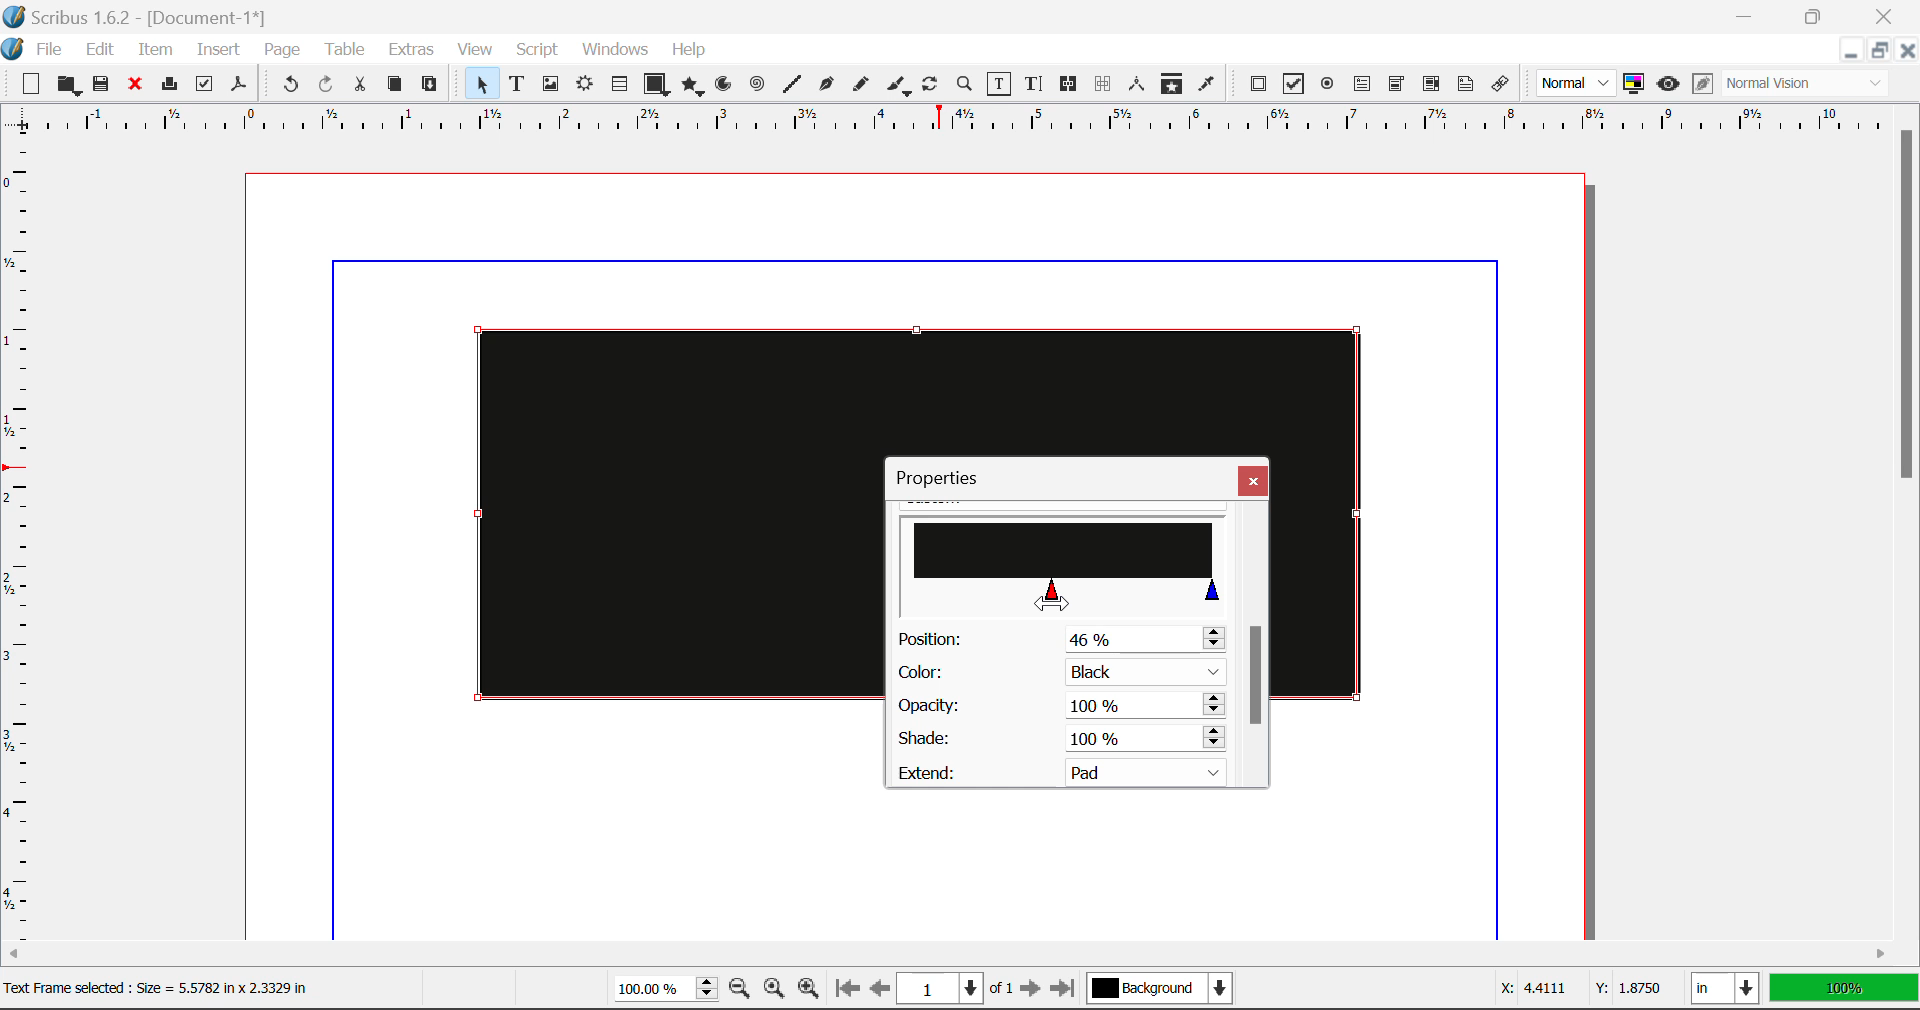 This screenshot has height=1010, width=1920. I want to click on Paste, so click(430, 85).